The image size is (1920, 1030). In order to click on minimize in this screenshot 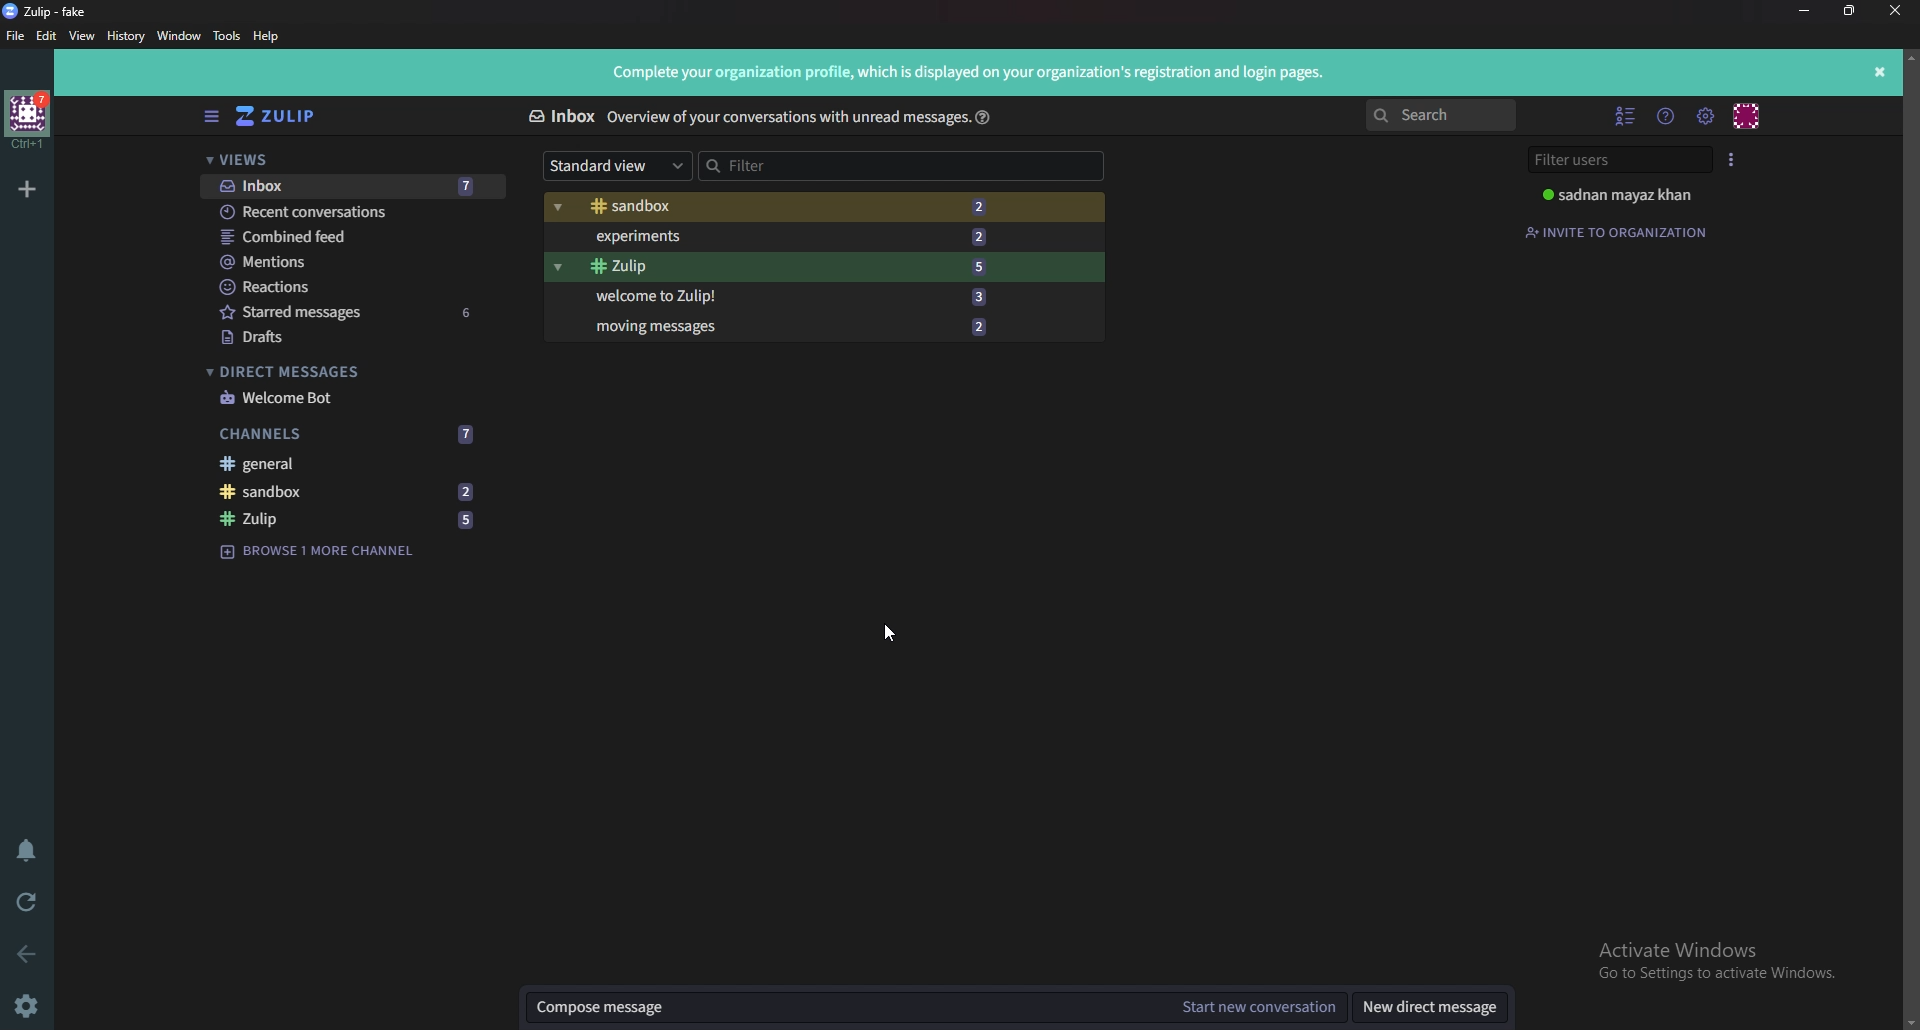, I will do `click(1805, 10)`.